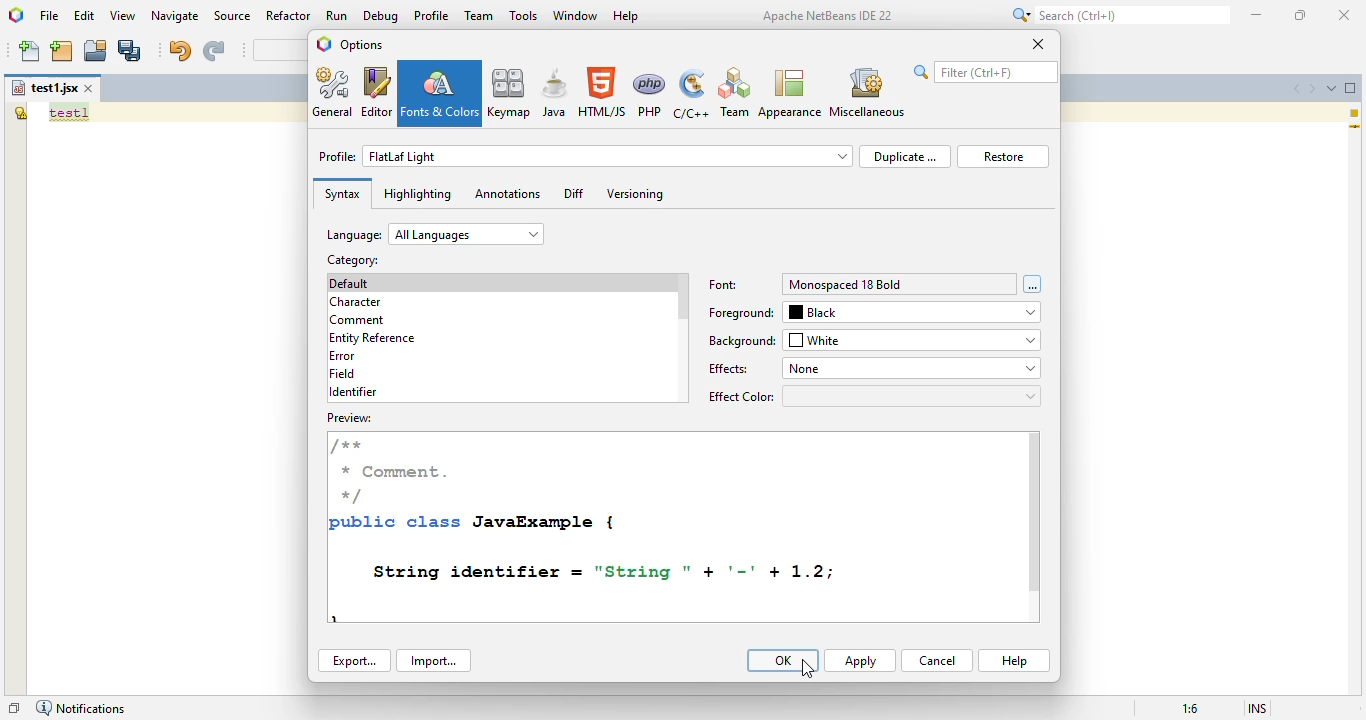 This screenshot has width=1366, height=720. What do you see at coordinates (575, 193) in the screenshot?
I see `diff` at bounding box center [575, 193].